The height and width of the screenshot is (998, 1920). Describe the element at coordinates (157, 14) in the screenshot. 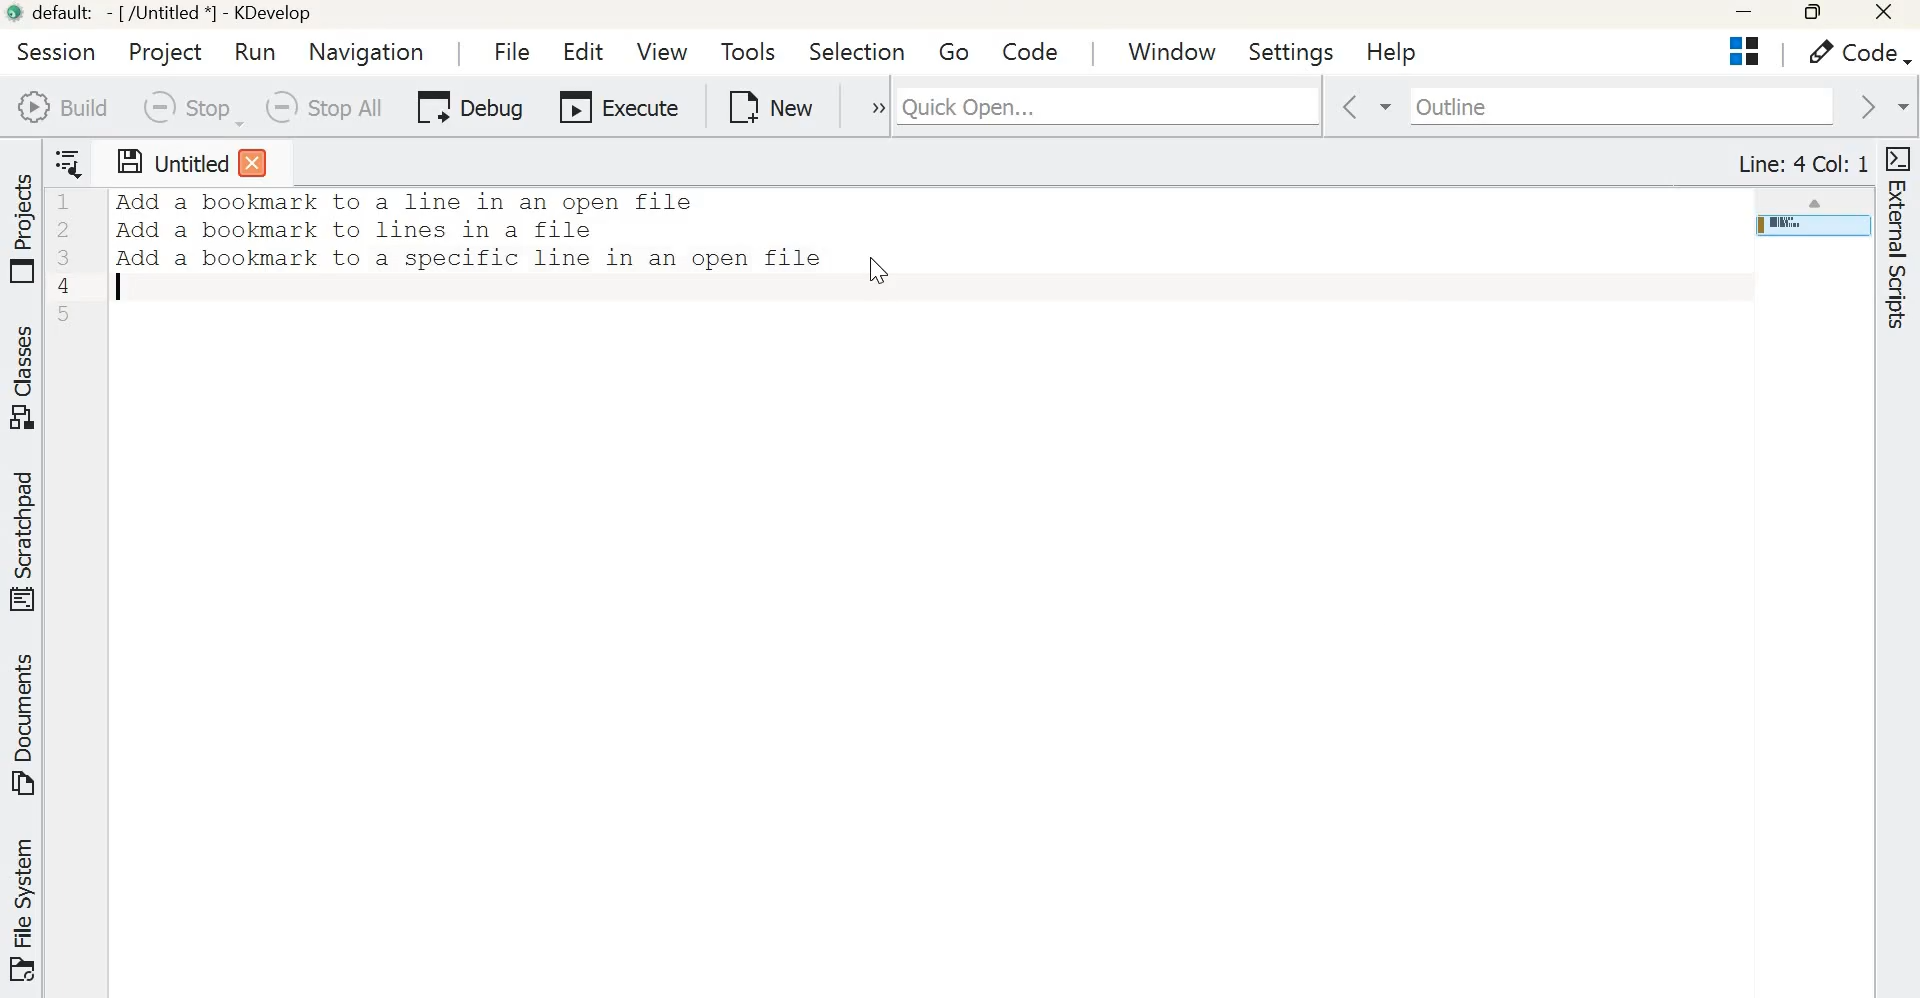

I see `default - [/Untitled*] -  Kdevelop` at that location.